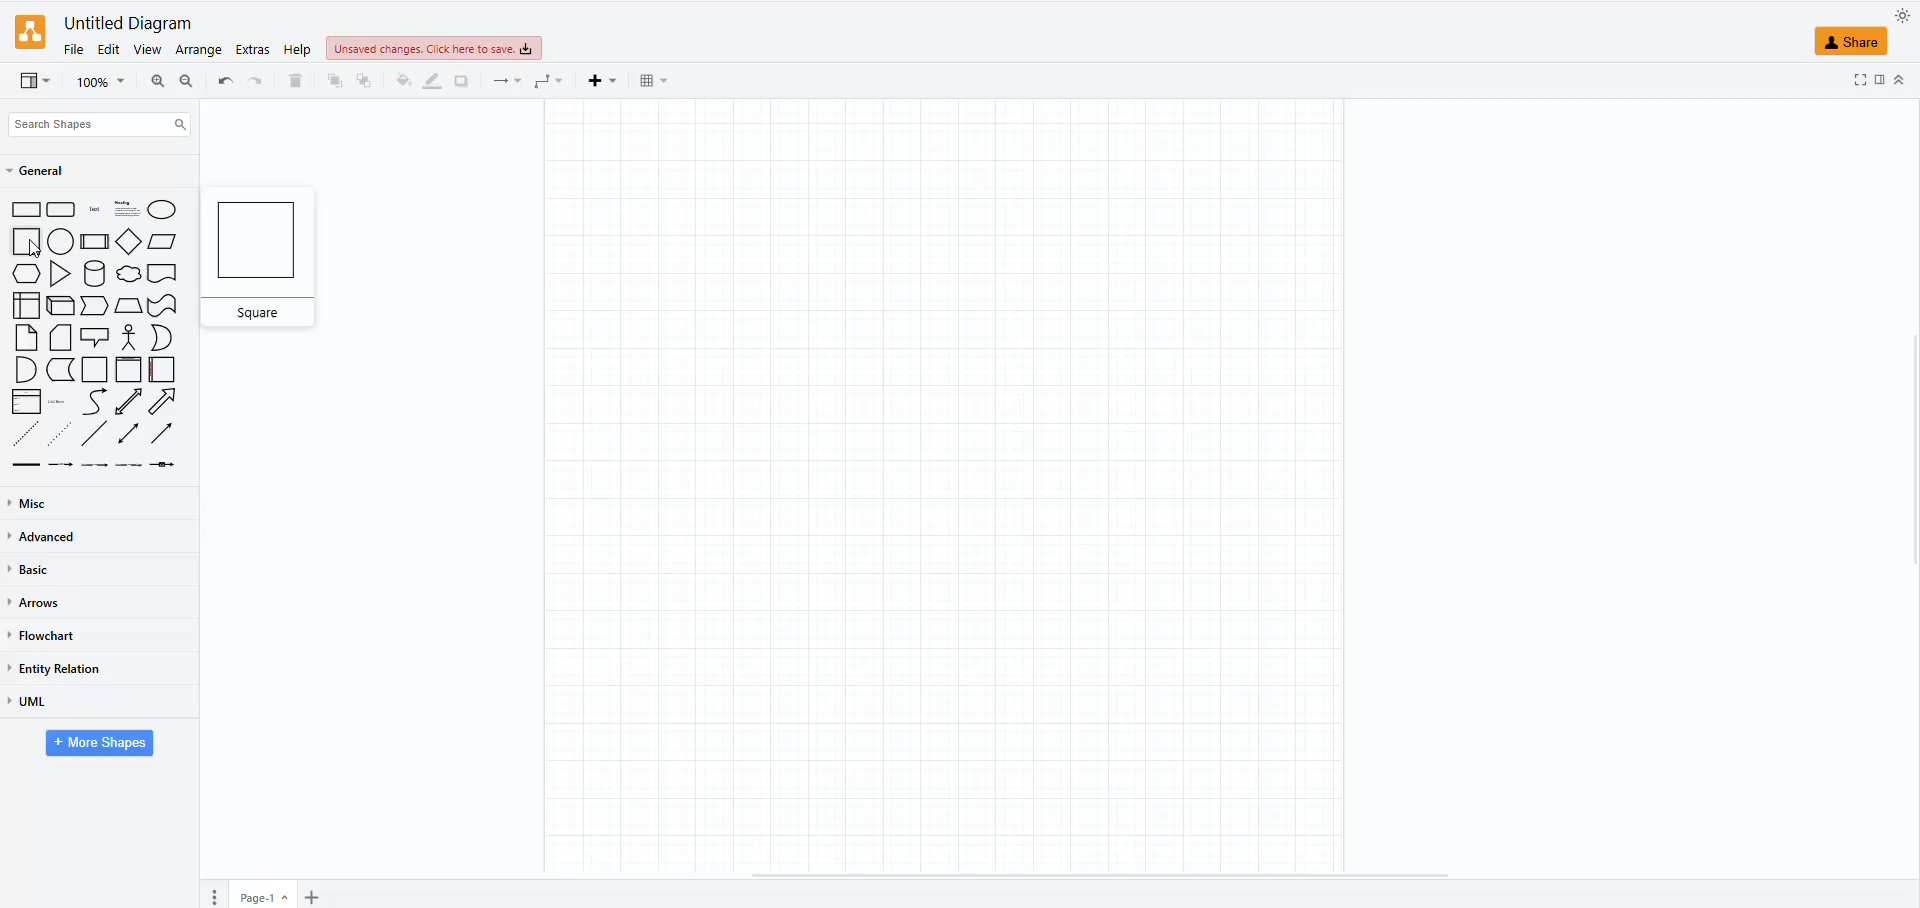 This screenshot has width=1920, height=908. Describe the element at coordinates (1907, 79) in the screenshot. I see `collapse` at that location.